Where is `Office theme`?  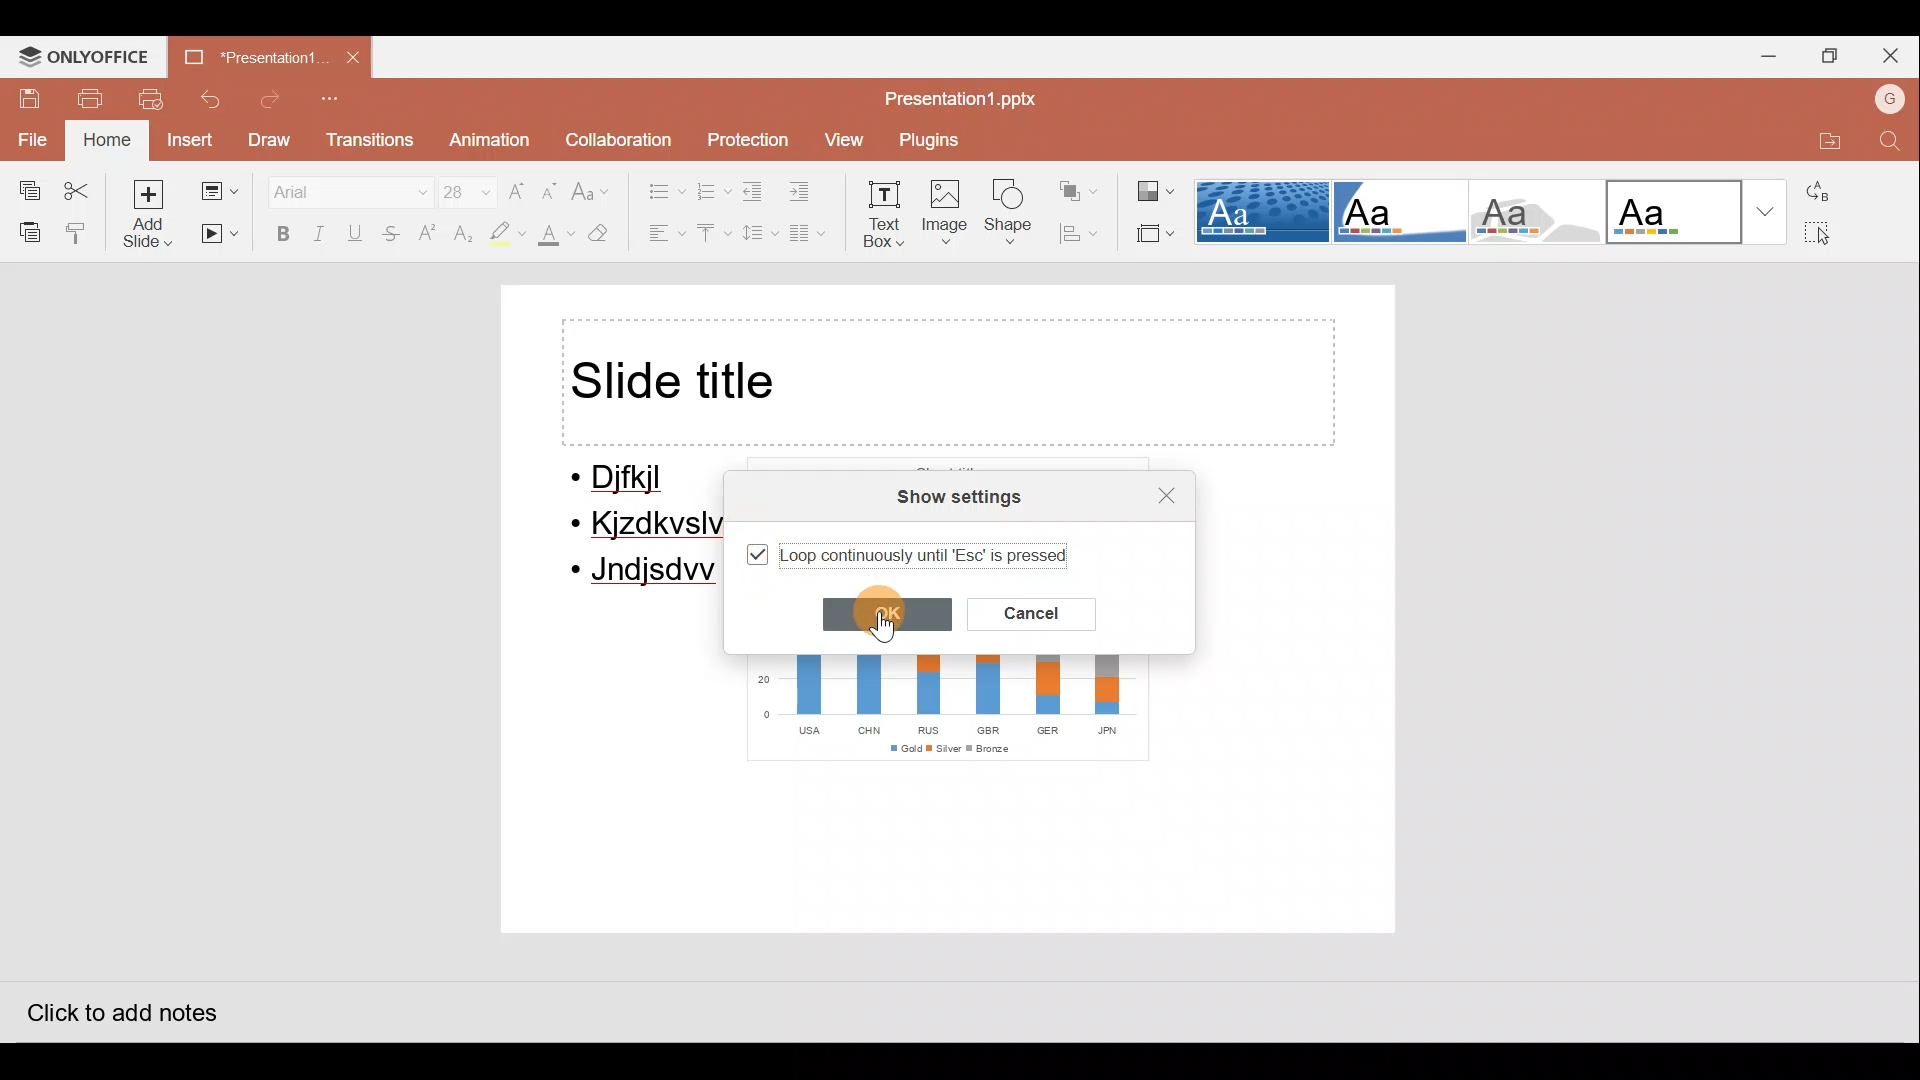
Office theme is located at coordinates (1698, 212).